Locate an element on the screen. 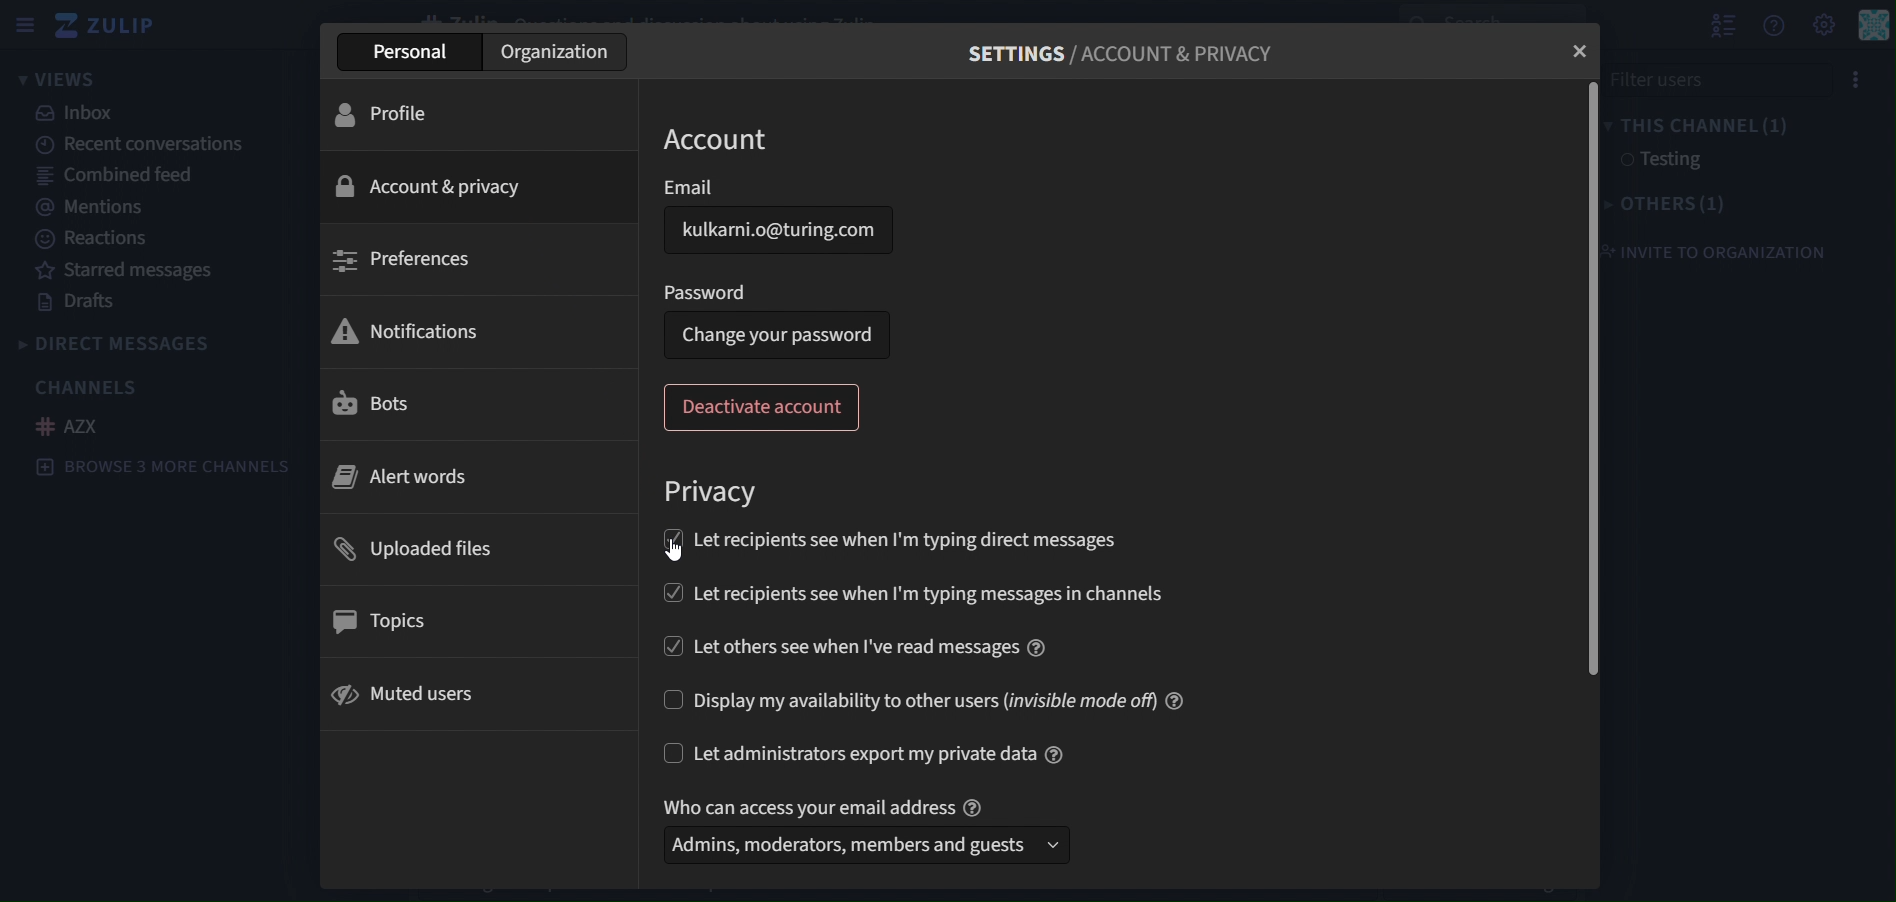 This screenshot has height=902, width=1896. filter users is located at coordinates (1724, 78).